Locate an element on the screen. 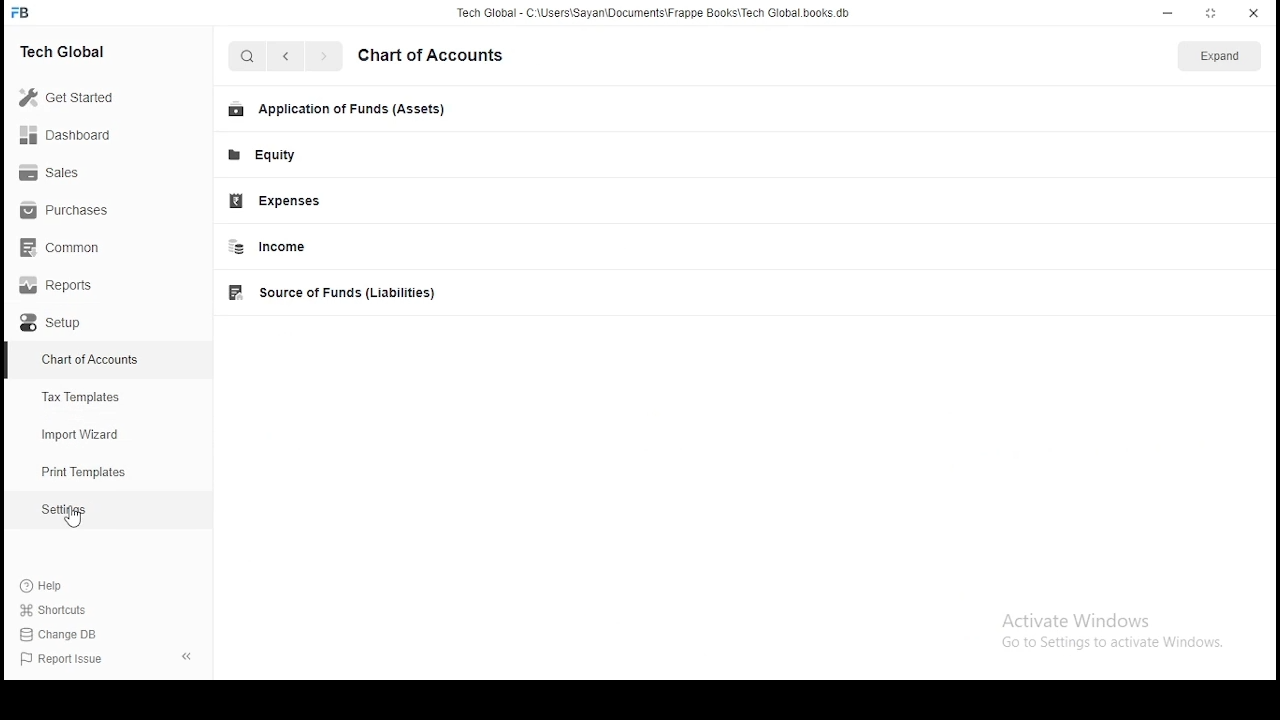  chart of accounts is located at coordinates (80, 362).